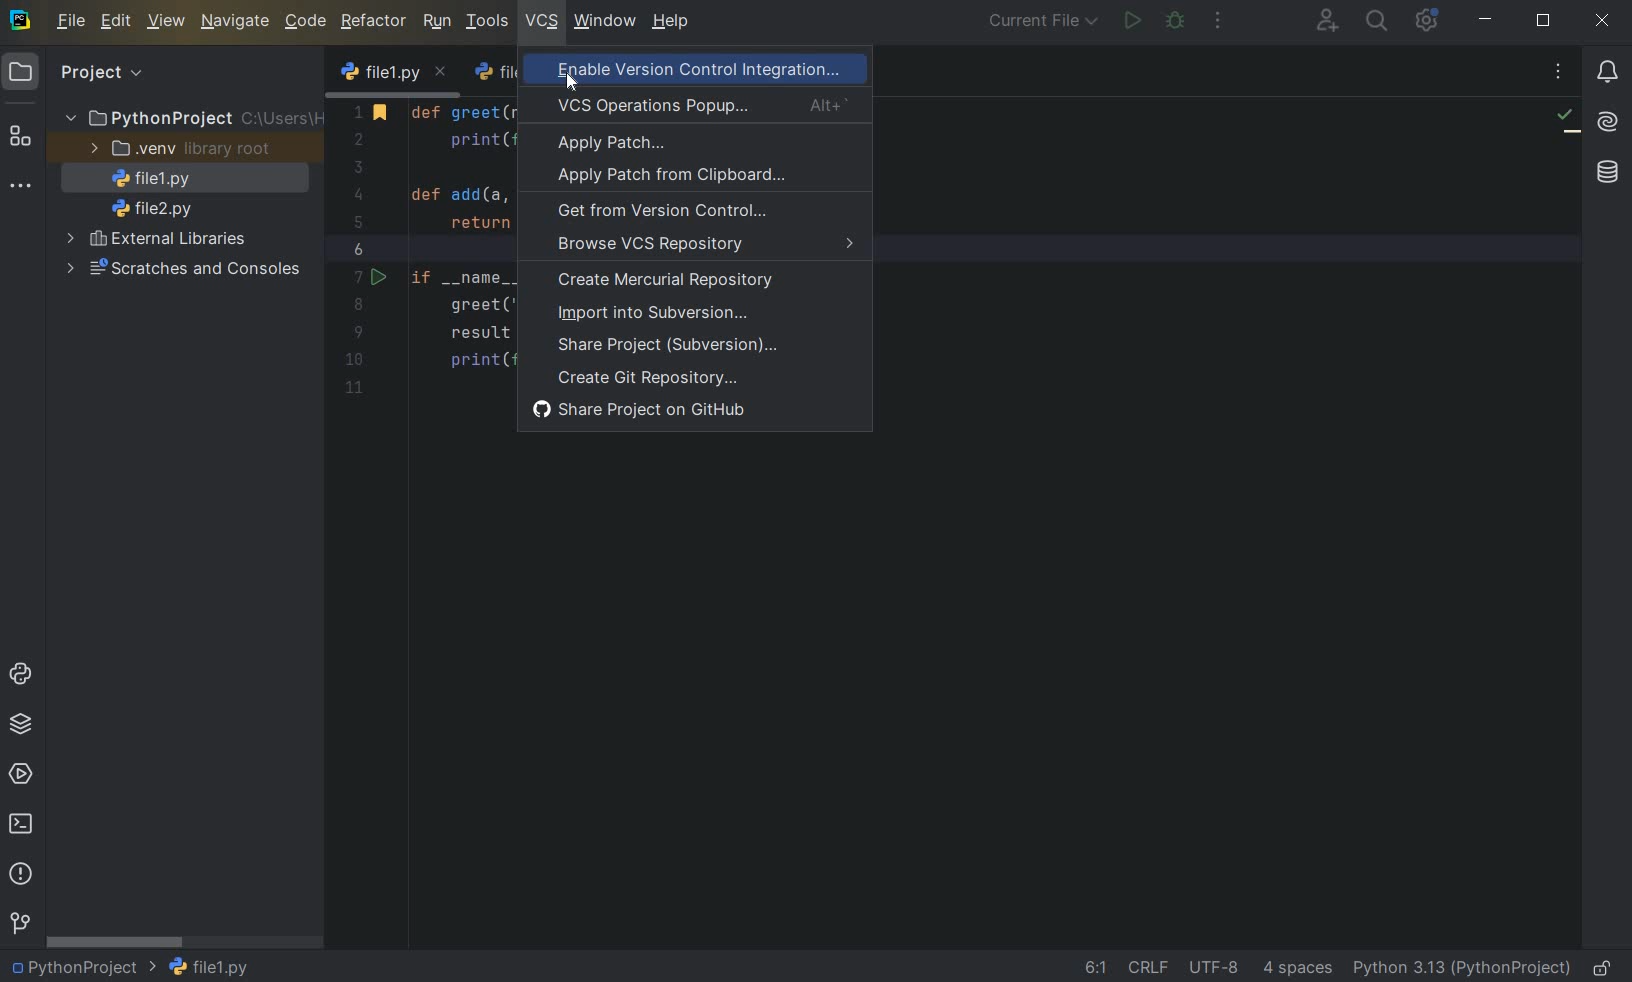  What do you see at coordinates (236, 23) in the screenshot?
I see `navigate` at bounding box center [236, 23].